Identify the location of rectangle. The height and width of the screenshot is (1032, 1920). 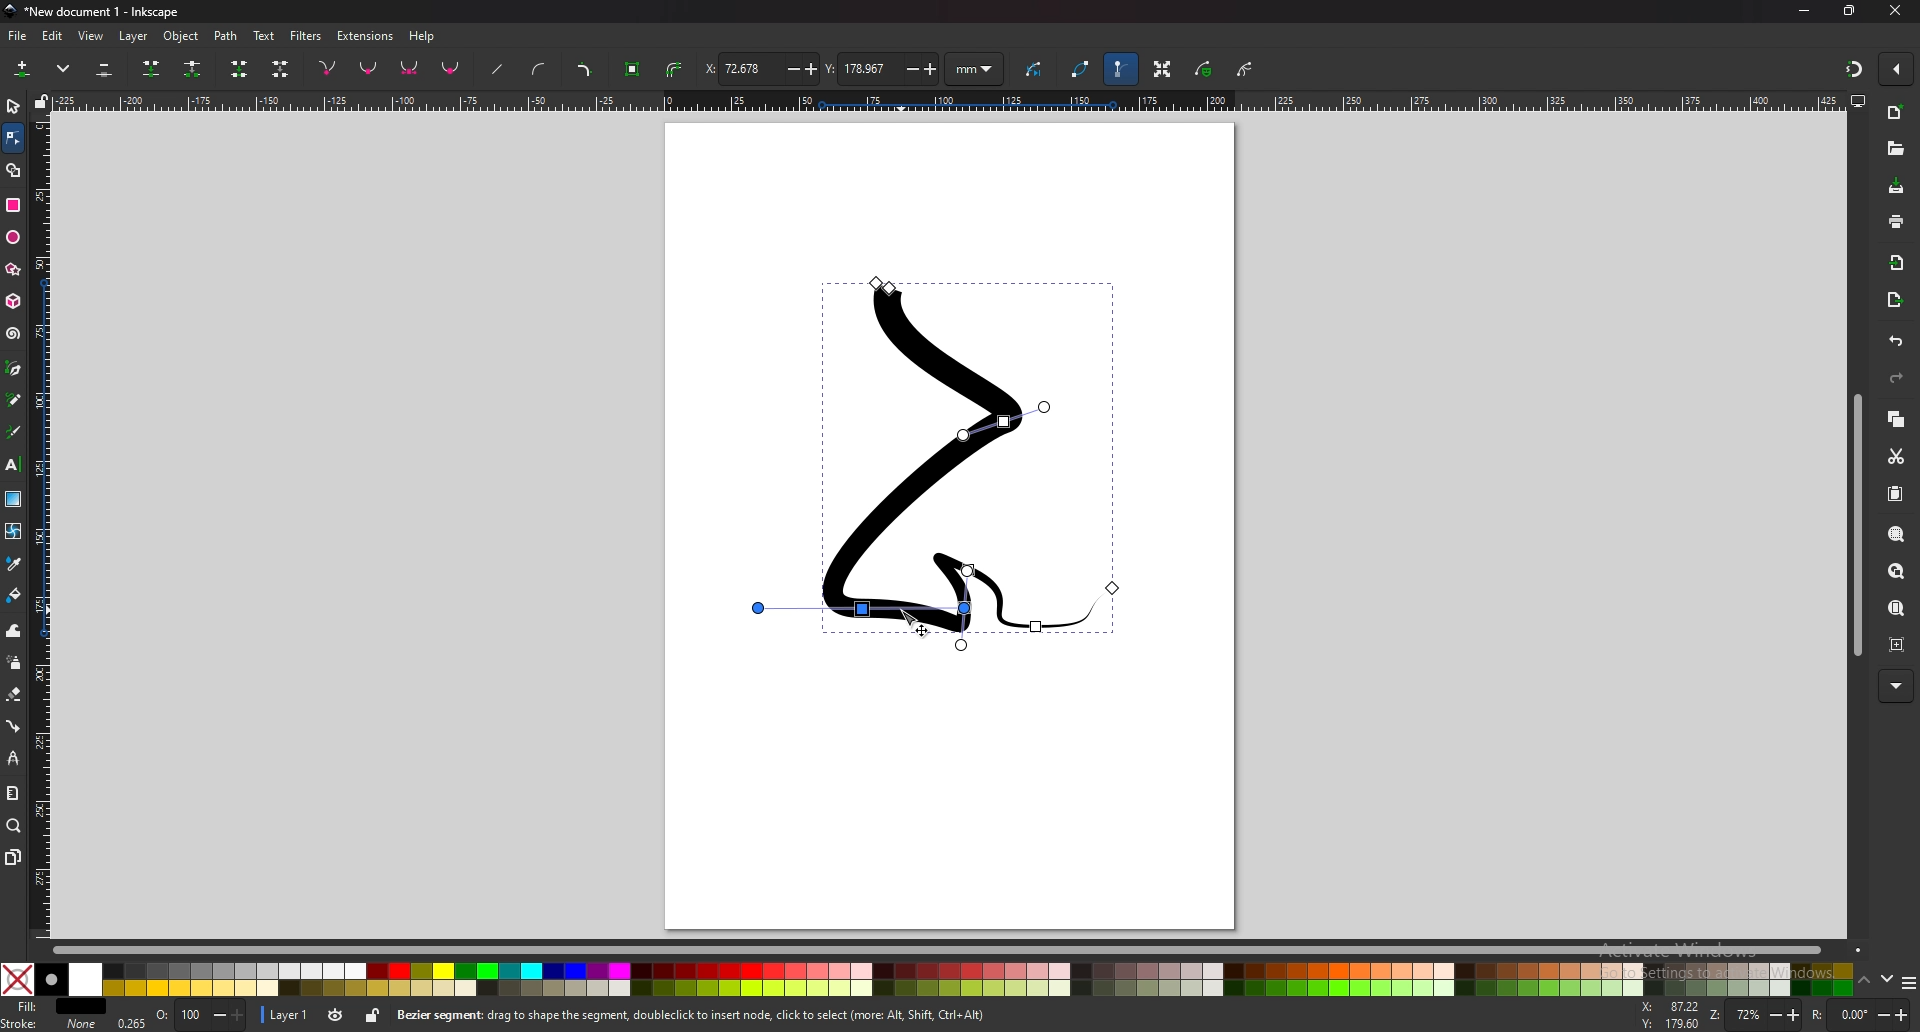
(15, 206).